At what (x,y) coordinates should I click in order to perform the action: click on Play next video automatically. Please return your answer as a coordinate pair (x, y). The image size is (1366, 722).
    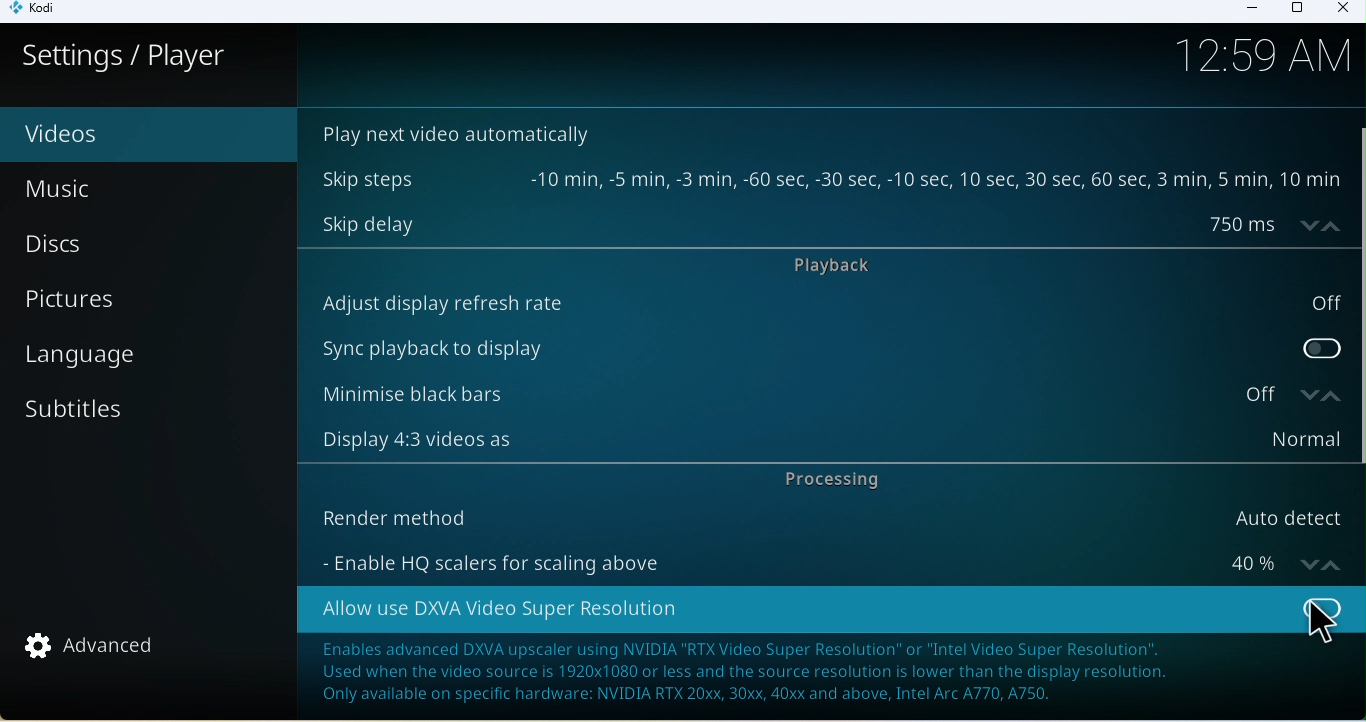
    Looking at the image, I should click on (463, 132).